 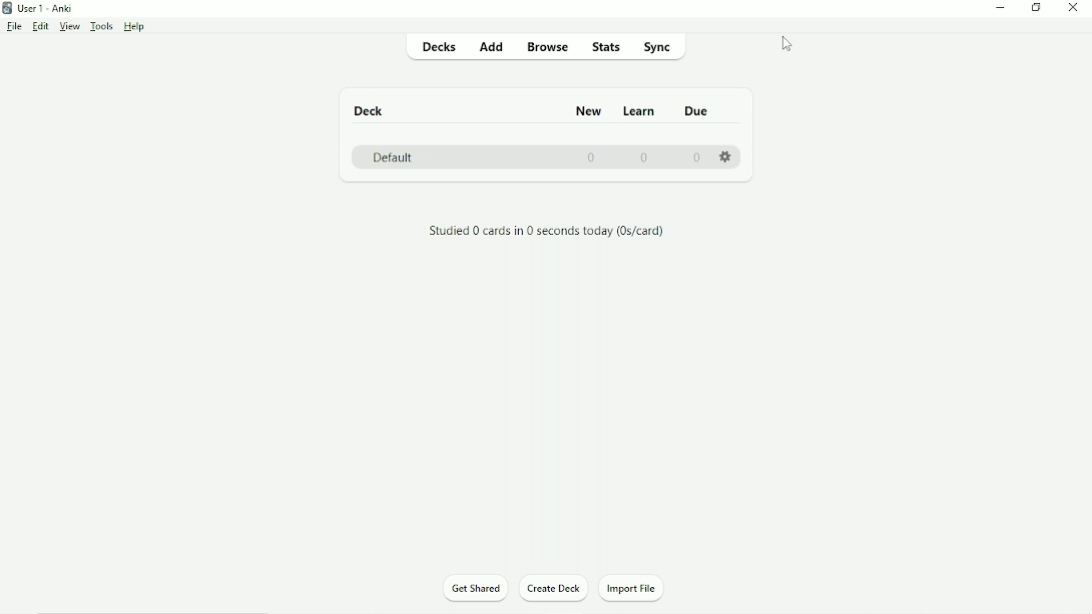 I want to click on Default, so click(x=393, y=158).